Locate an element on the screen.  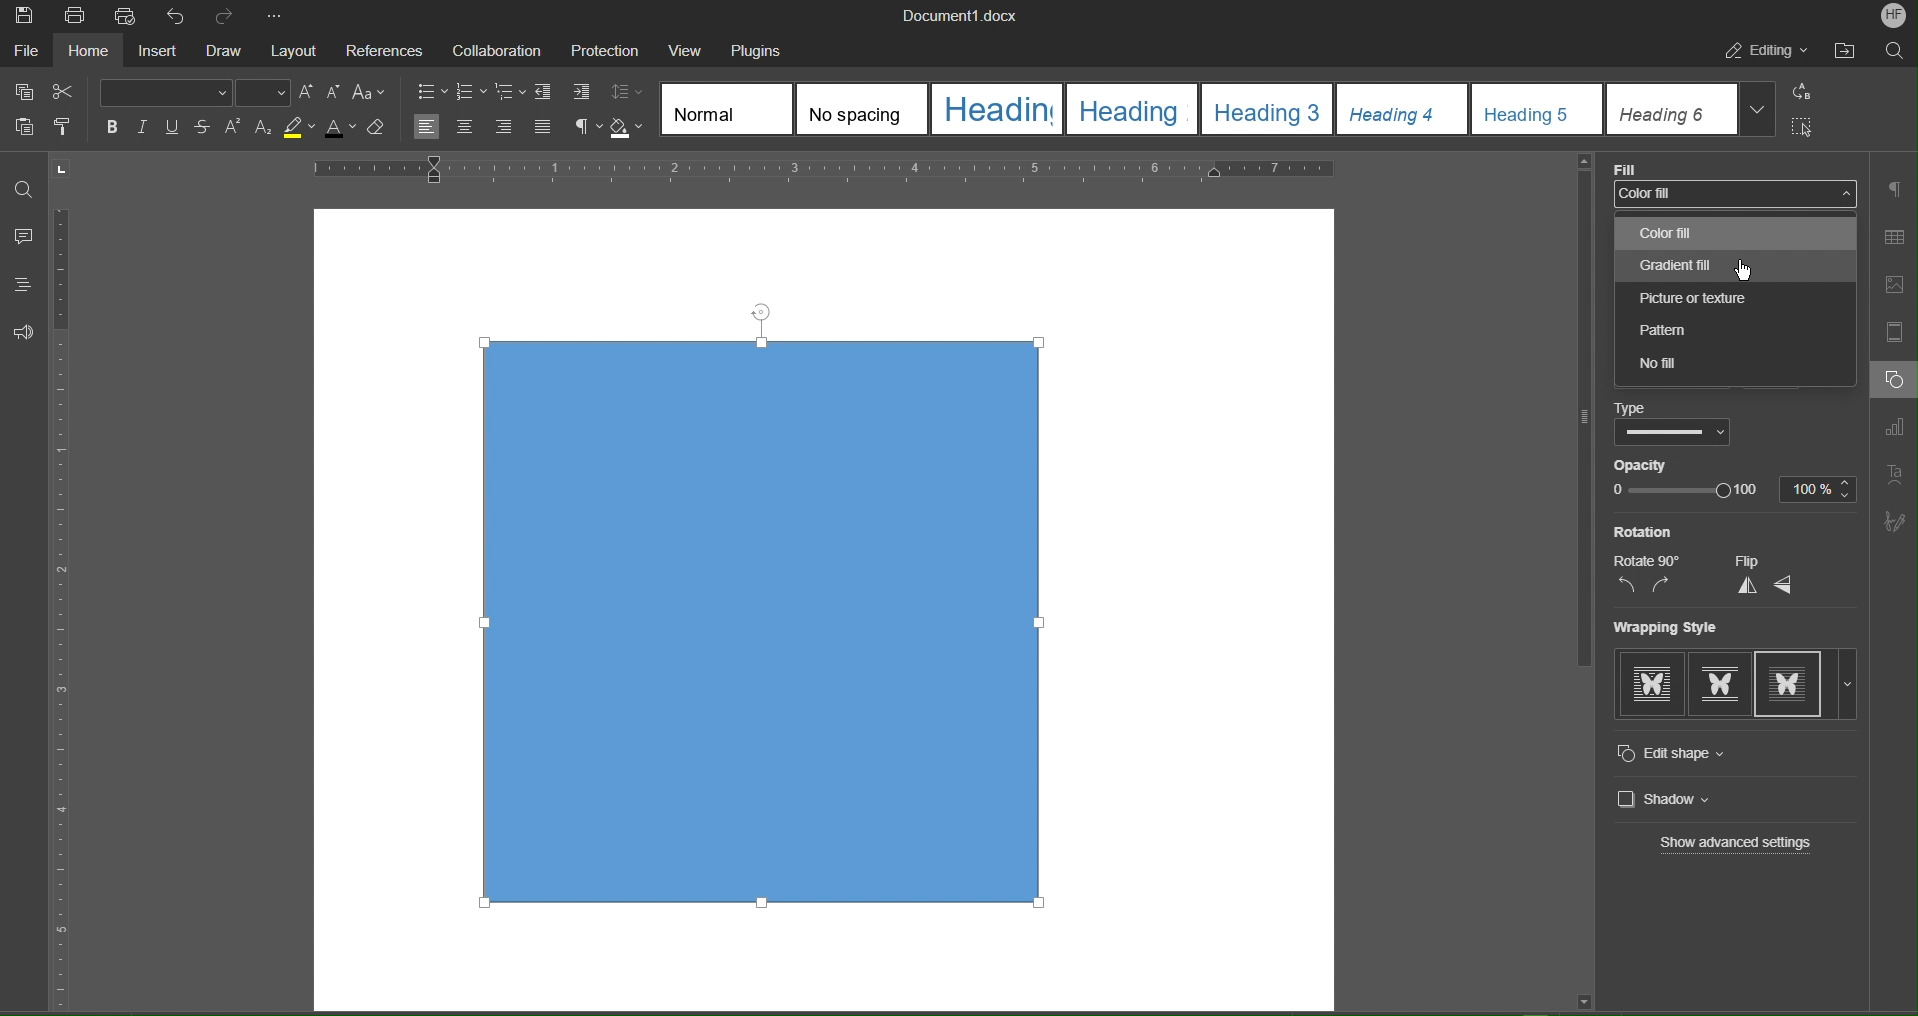
Square wrapping is located at coordinates (1720, 689).